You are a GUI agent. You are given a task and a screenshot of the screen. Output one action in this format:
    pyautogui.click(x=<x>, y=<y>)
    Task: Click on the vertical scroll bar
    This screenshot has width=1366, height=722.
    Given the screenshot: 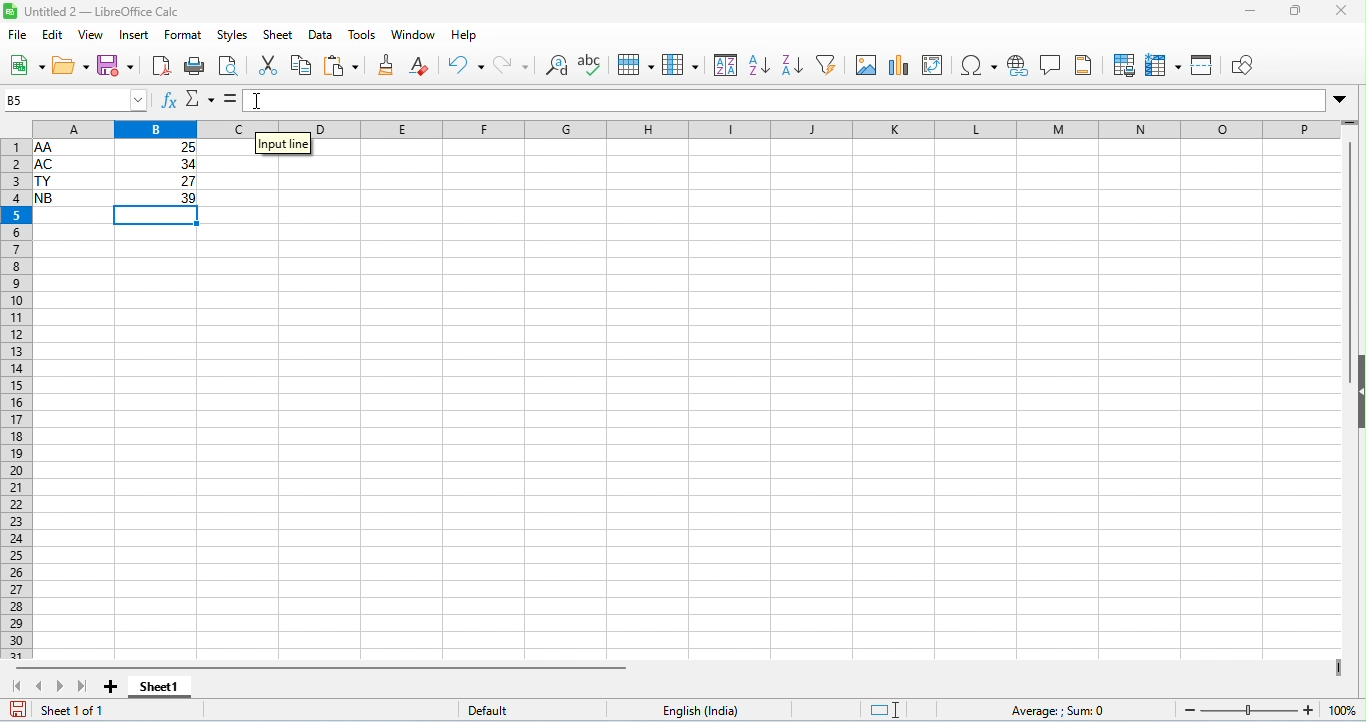 What is the action you would take?
    pyautogui.click(x=1353, y=242)
    